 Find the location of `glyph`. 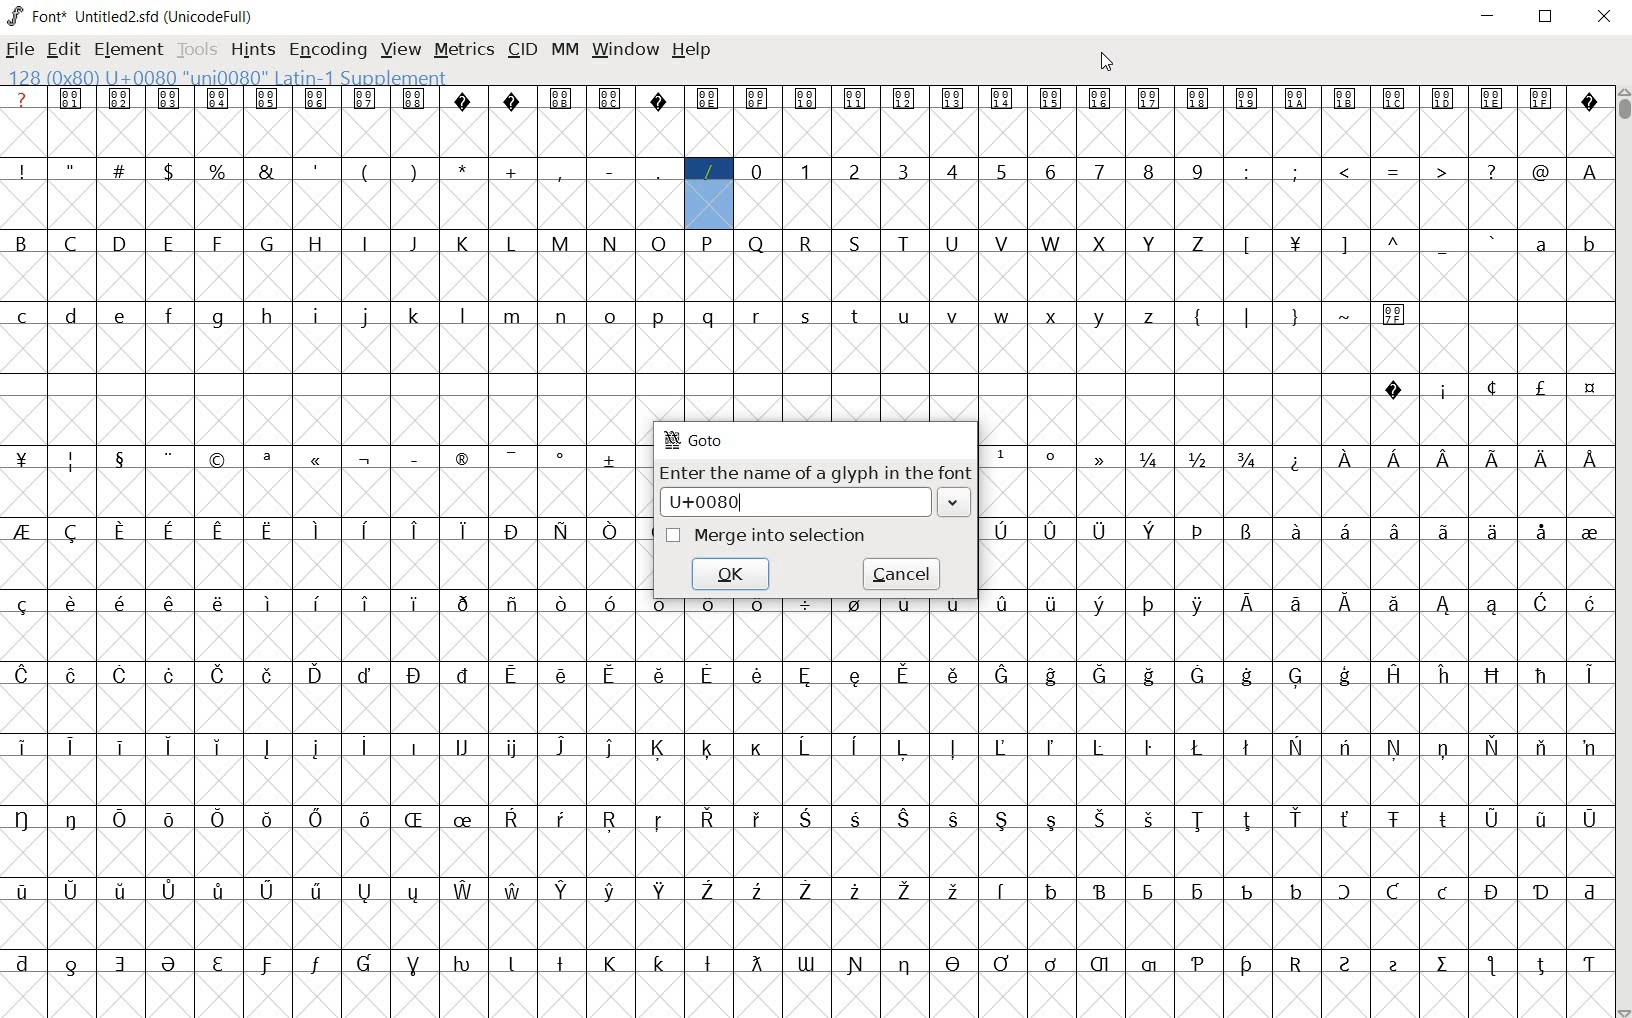

glyph is located at coordinates (461, 964).